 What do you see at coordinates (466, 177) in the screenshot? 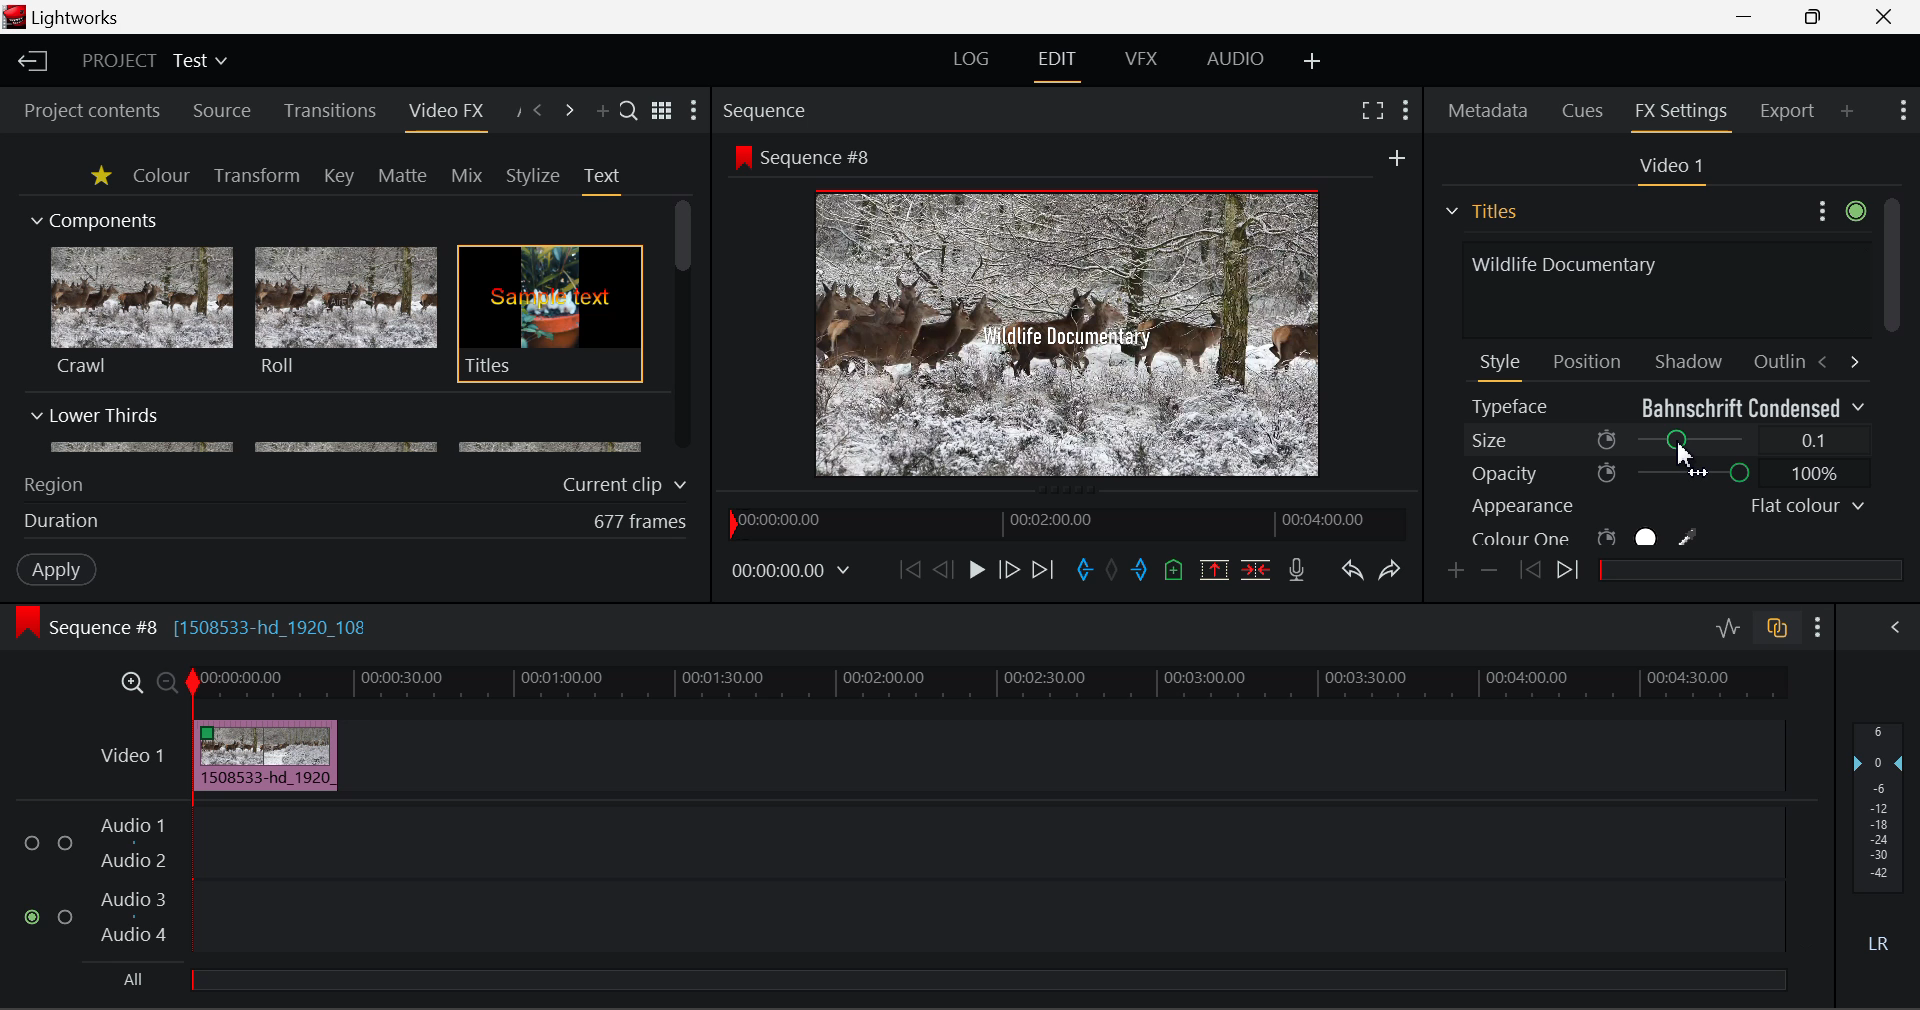
I see `Mix` at bounding box center [466, 177].